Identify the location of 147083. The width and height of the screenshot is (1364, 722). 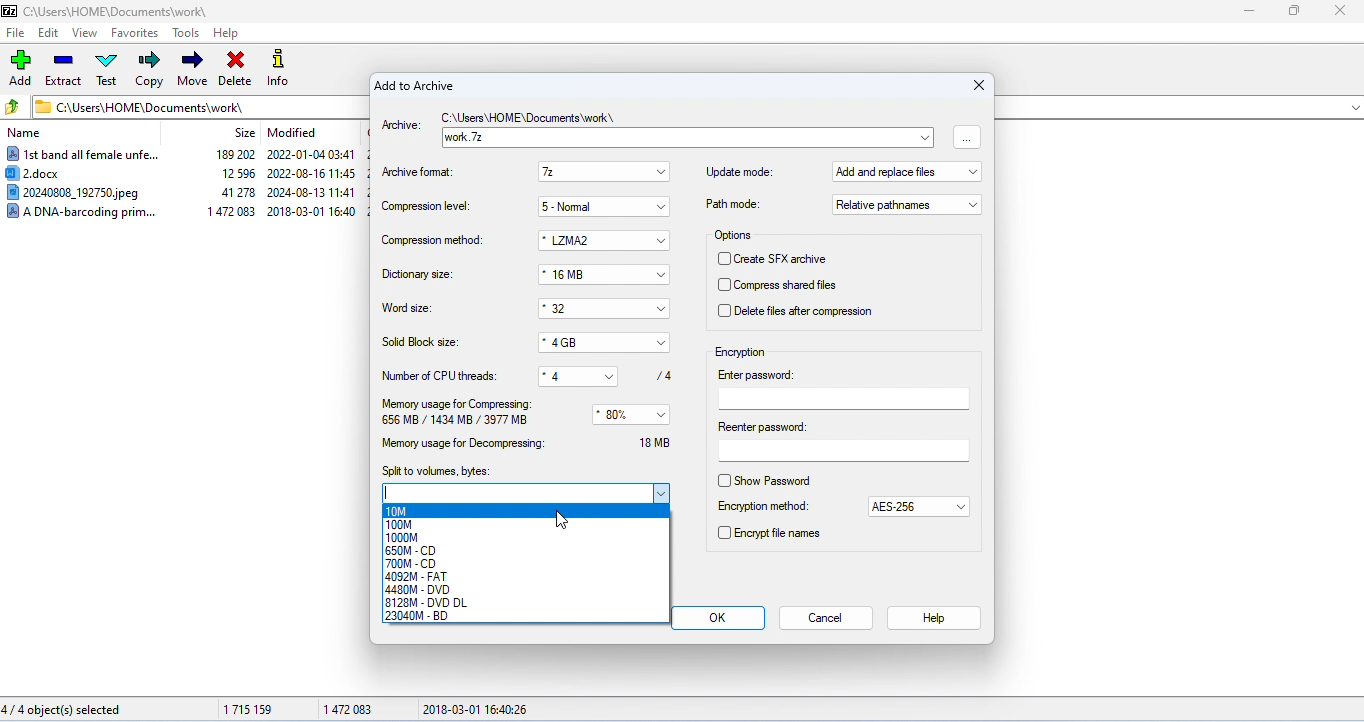
(346, 706).